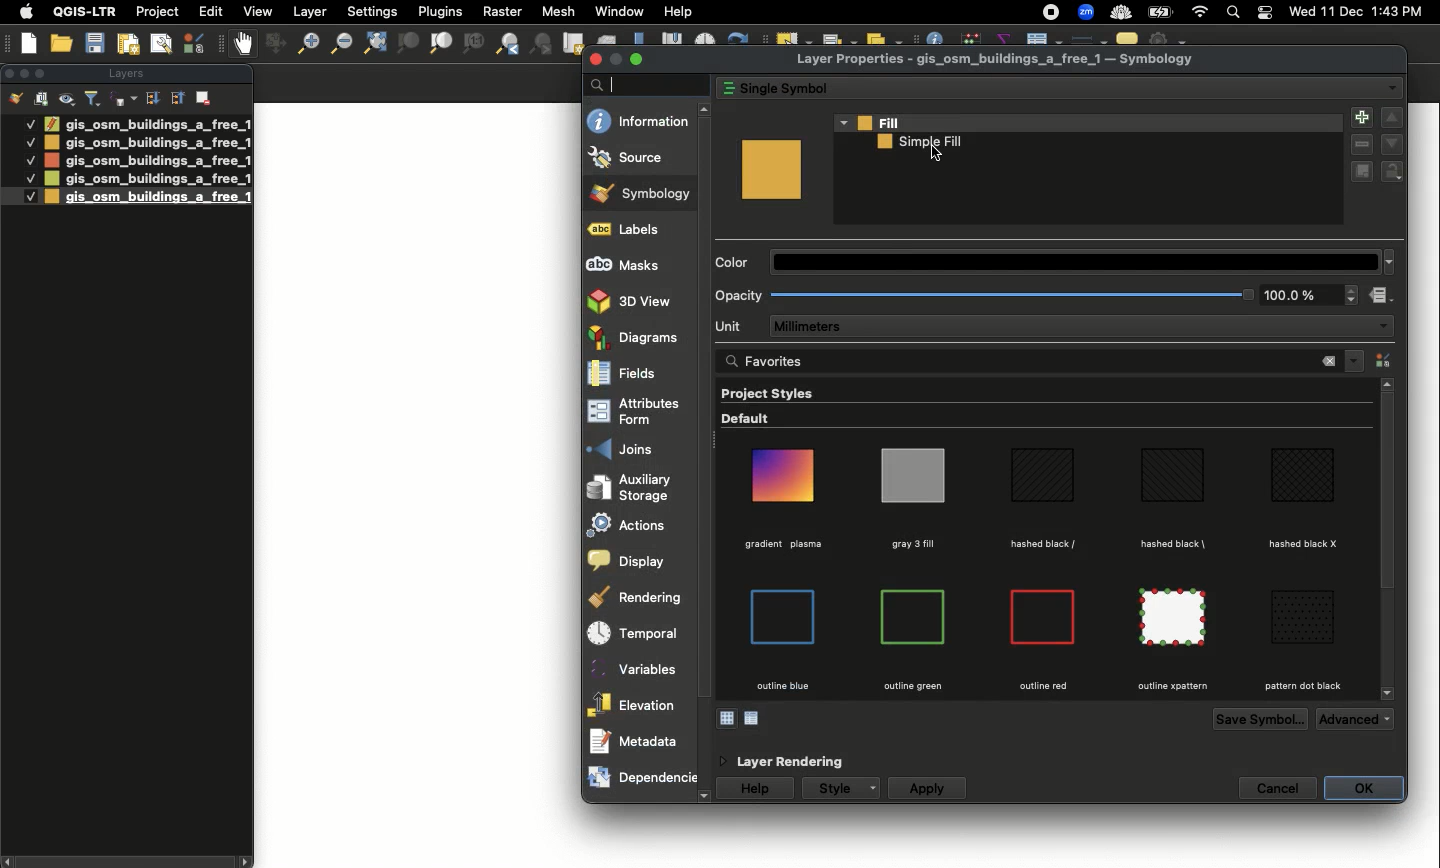  Describe the element at coordinates (998, 60) in the screenshot. I see `Layer Properties - gis_osm_buildings_a_free_1 — Symbology` at that location.